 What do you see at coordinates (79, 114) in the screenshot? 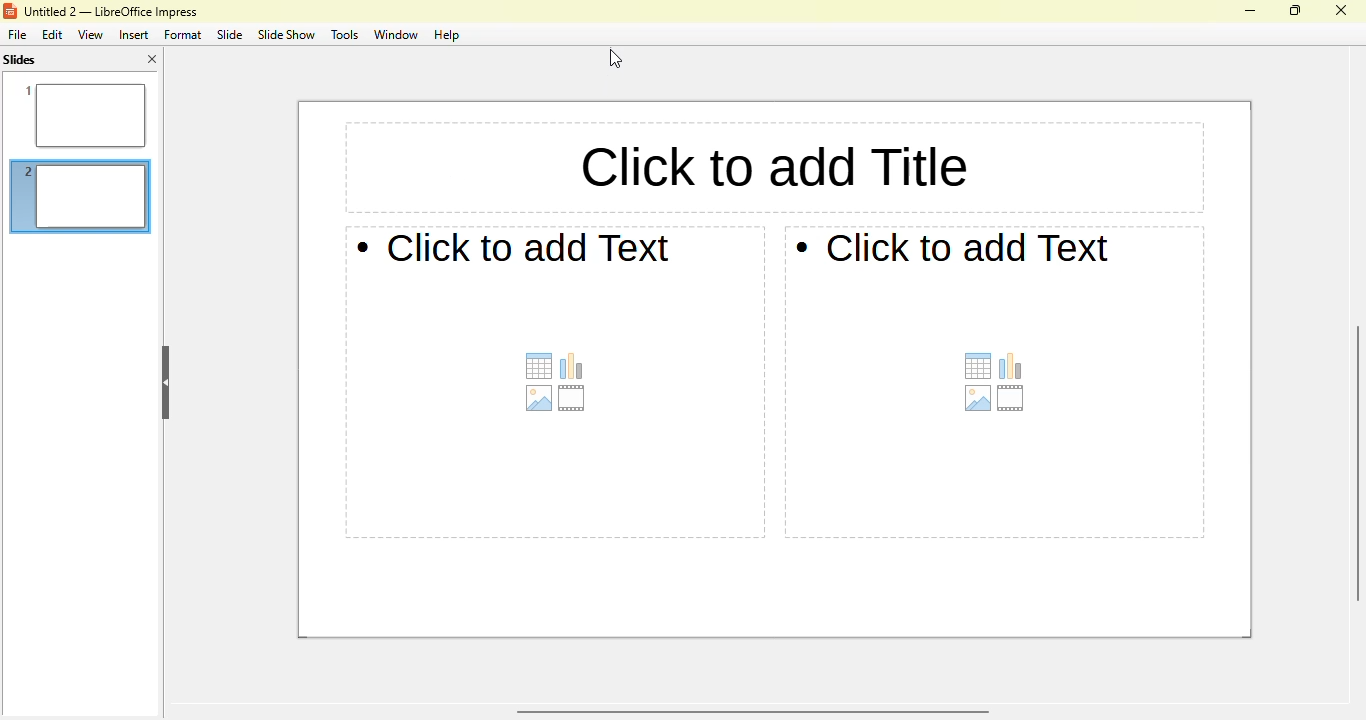
I see `slide 1` at bounding box center [79, 114].